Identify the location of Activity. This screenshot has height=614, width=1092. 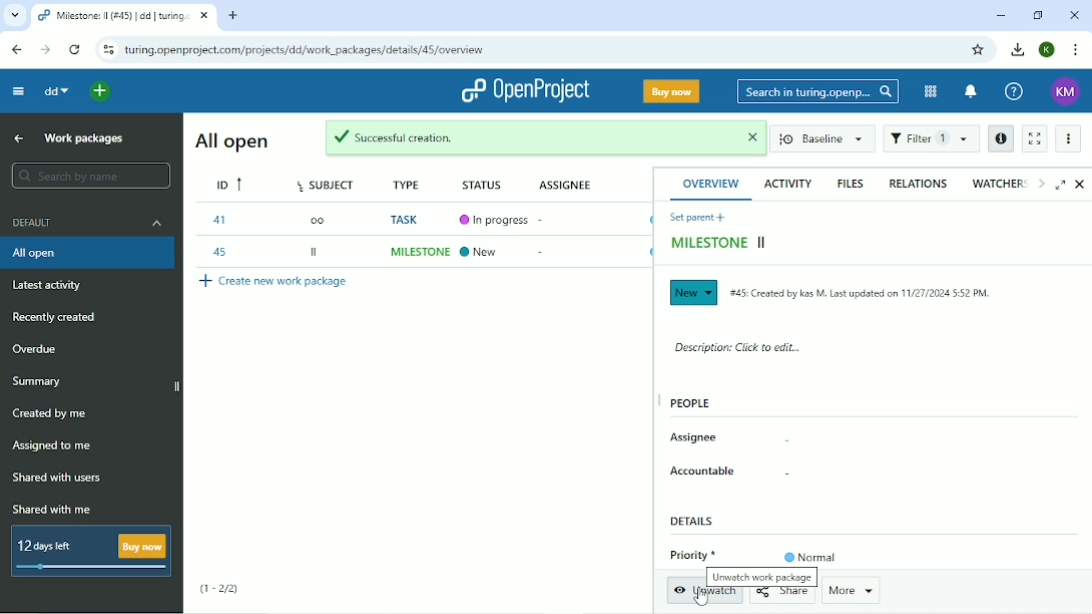
(787, 183).